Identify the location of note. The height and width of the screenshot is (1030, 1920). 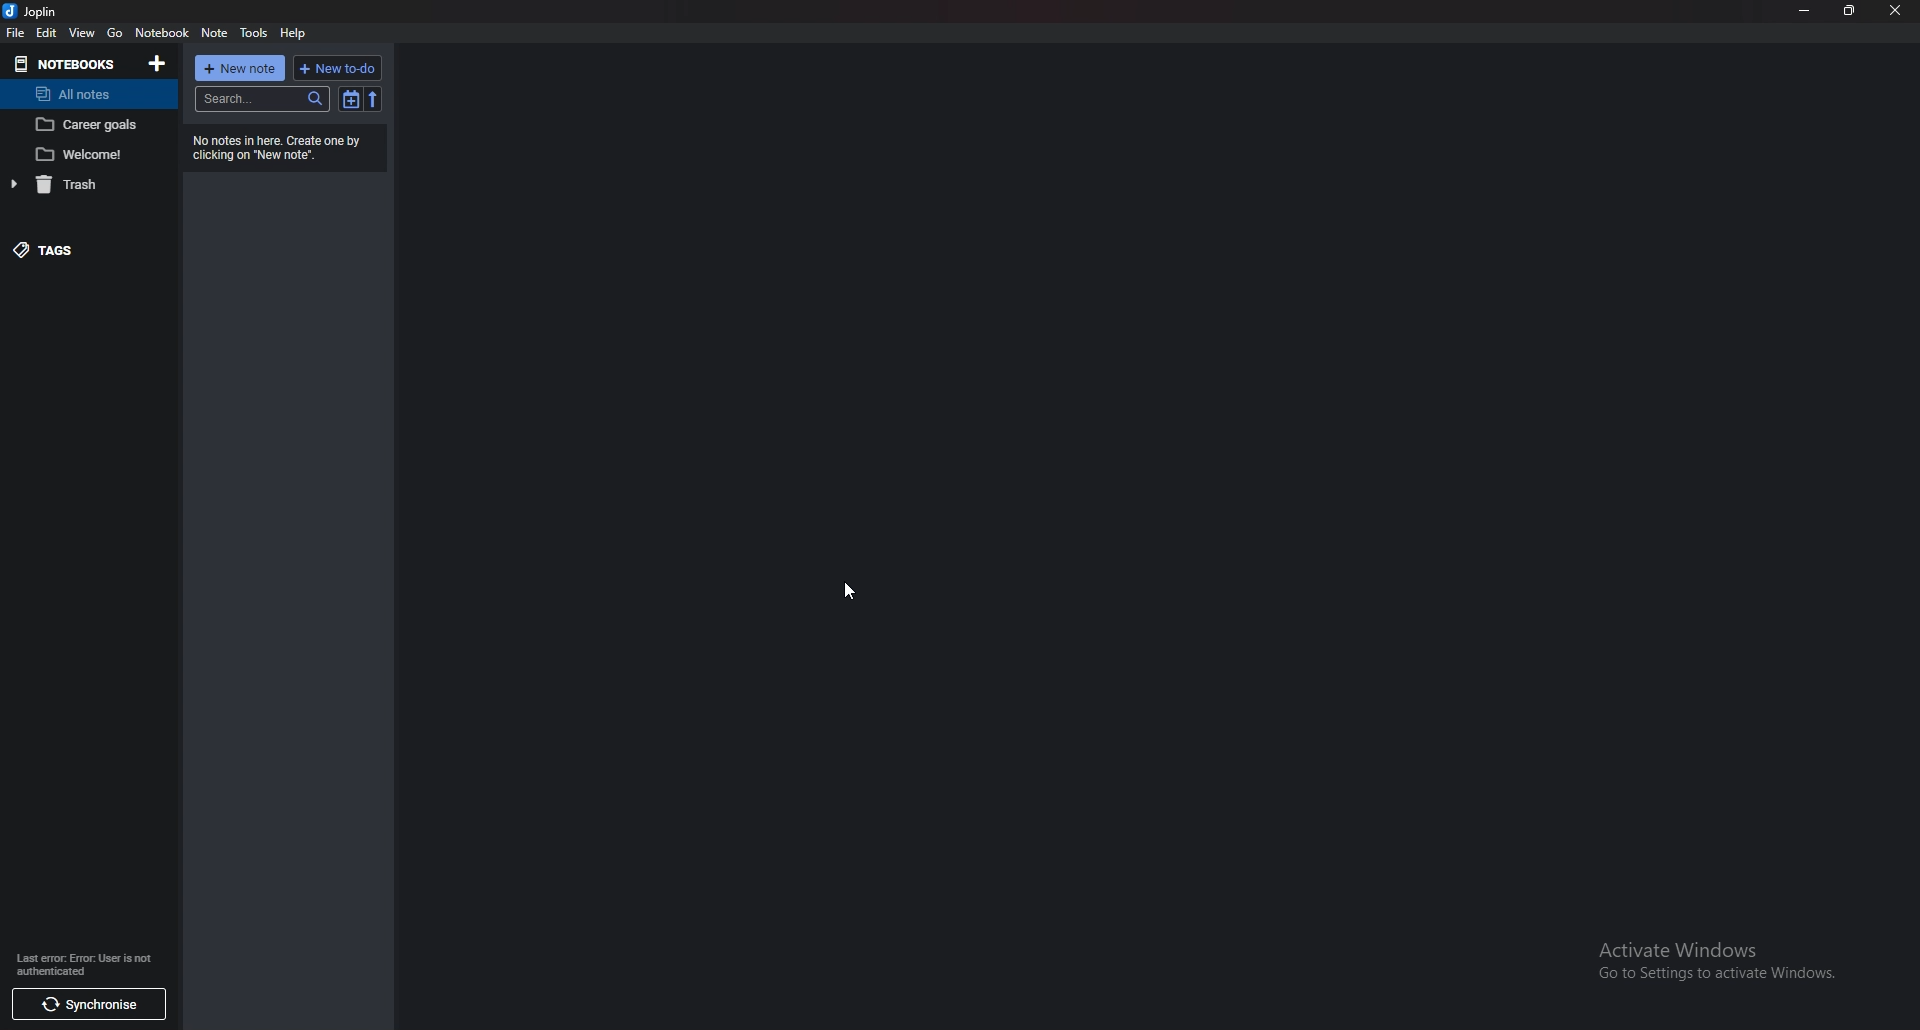
(85, 154).